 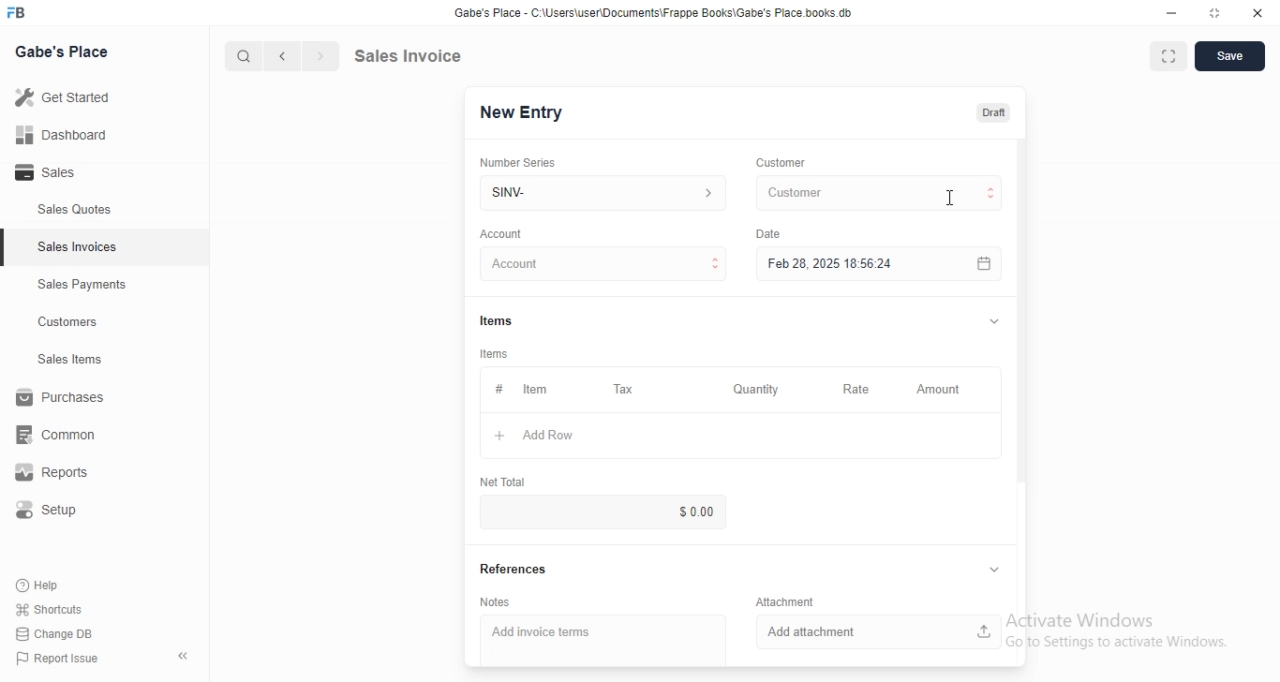 What do you see at coordinates (68, 99) in the screenshot?
I see `Getstared` at bounding box center [68, 99].